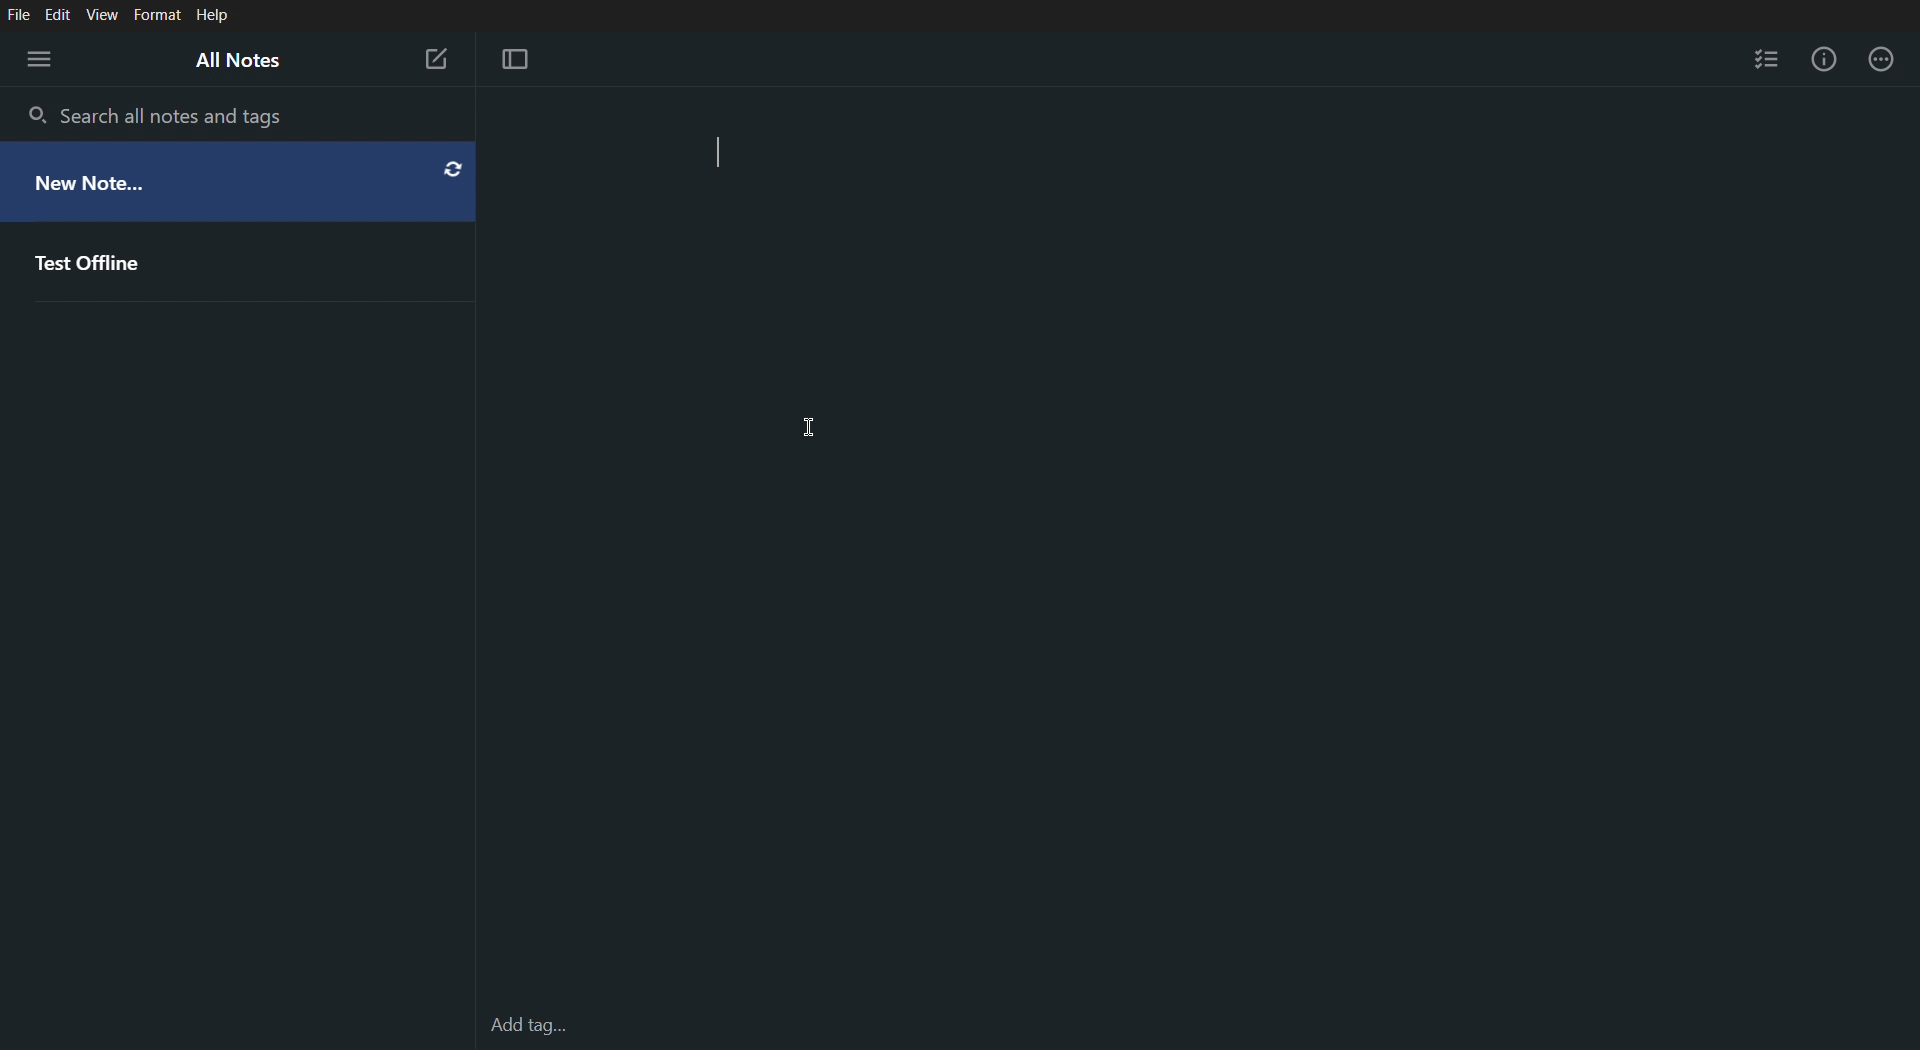 Image resolution: width=1920 pixels, height=1050 pixels. I want to click on Info, so click(1824, 62).